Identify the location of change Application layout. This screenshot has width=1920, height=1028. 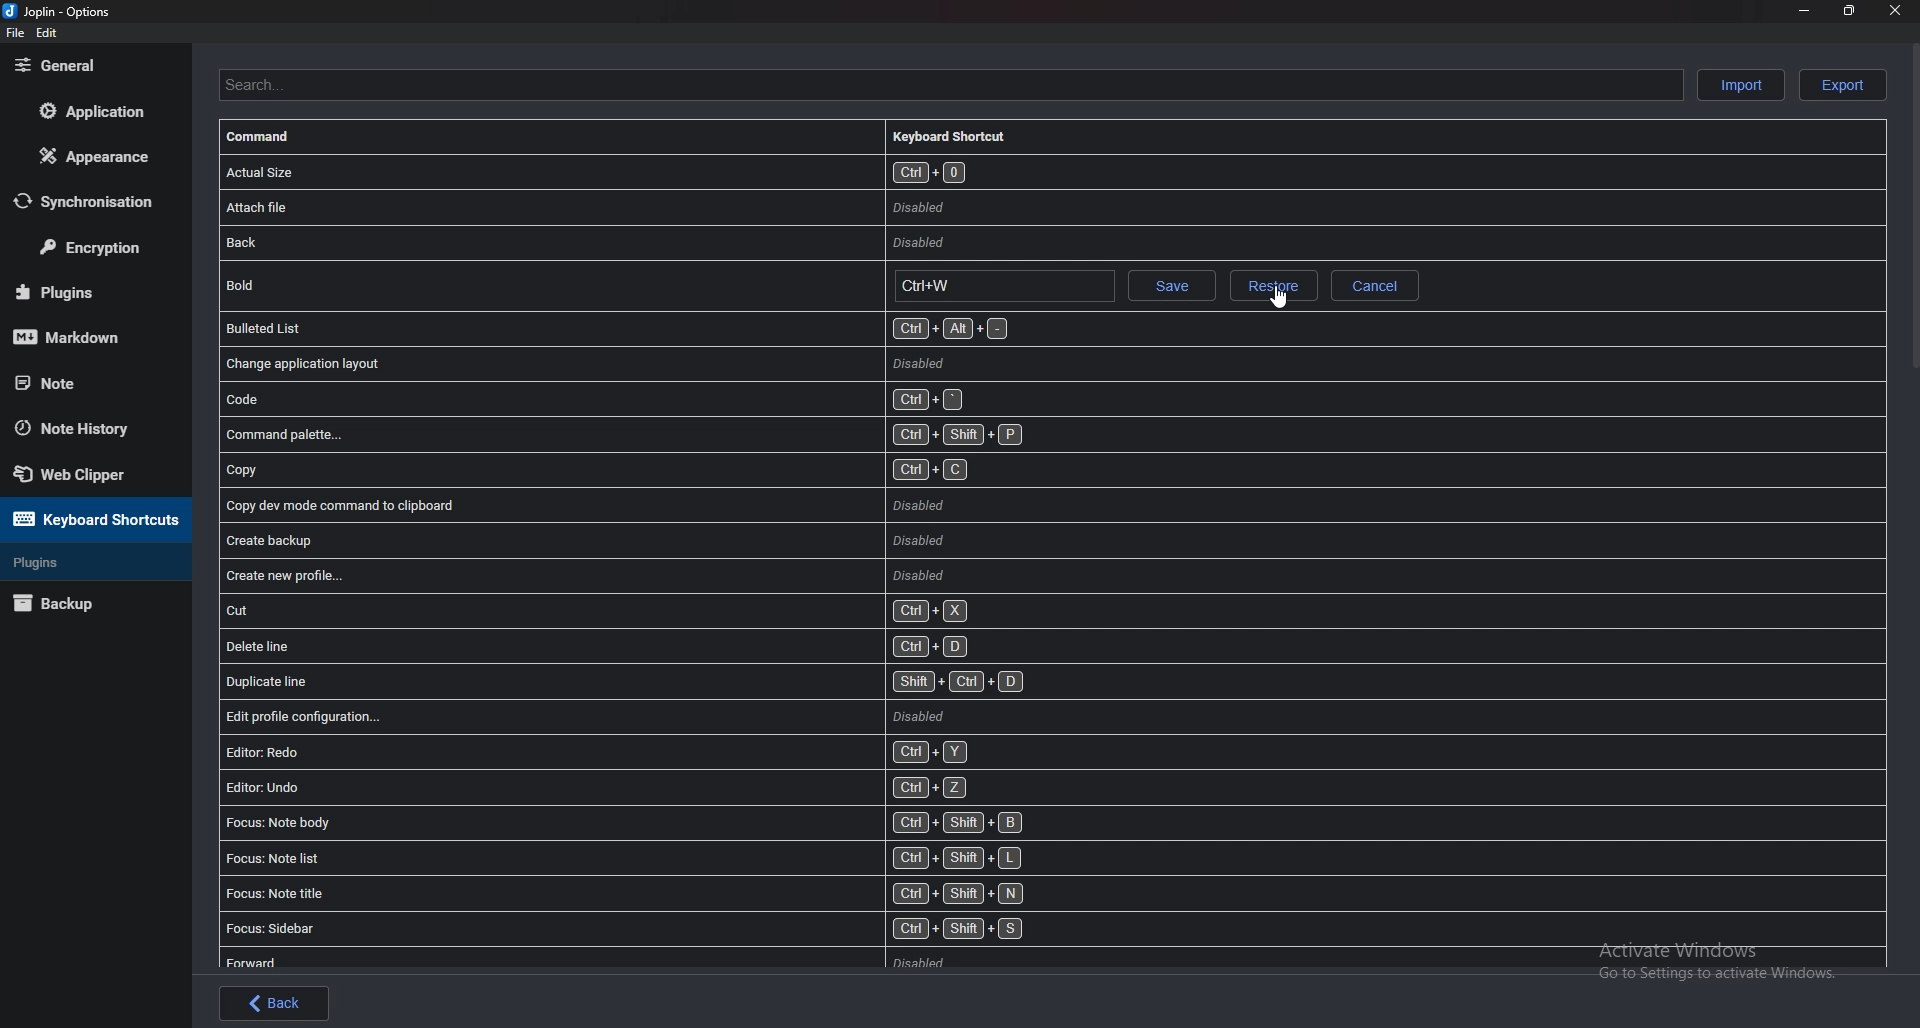
(599, 362).